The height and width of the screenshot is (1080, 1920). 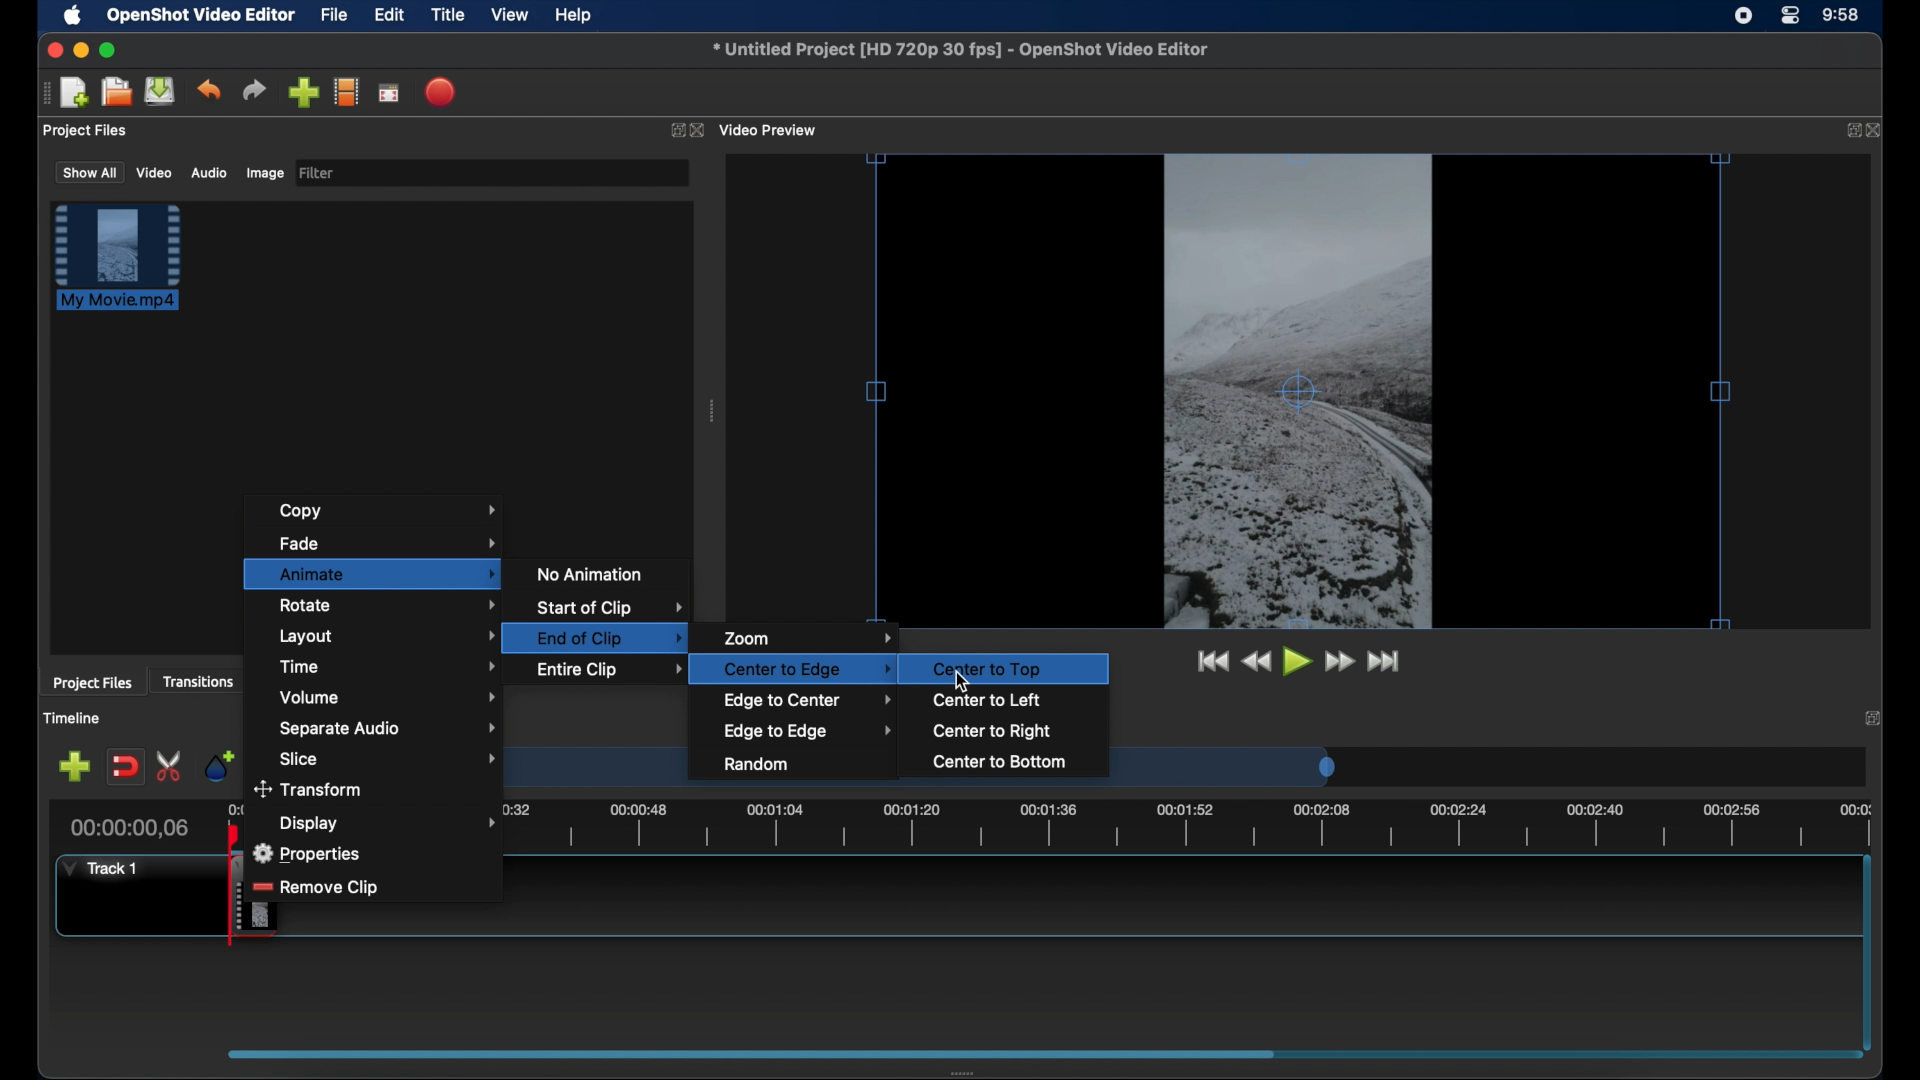 I want to click on full screen, so click(x=390, y=92).